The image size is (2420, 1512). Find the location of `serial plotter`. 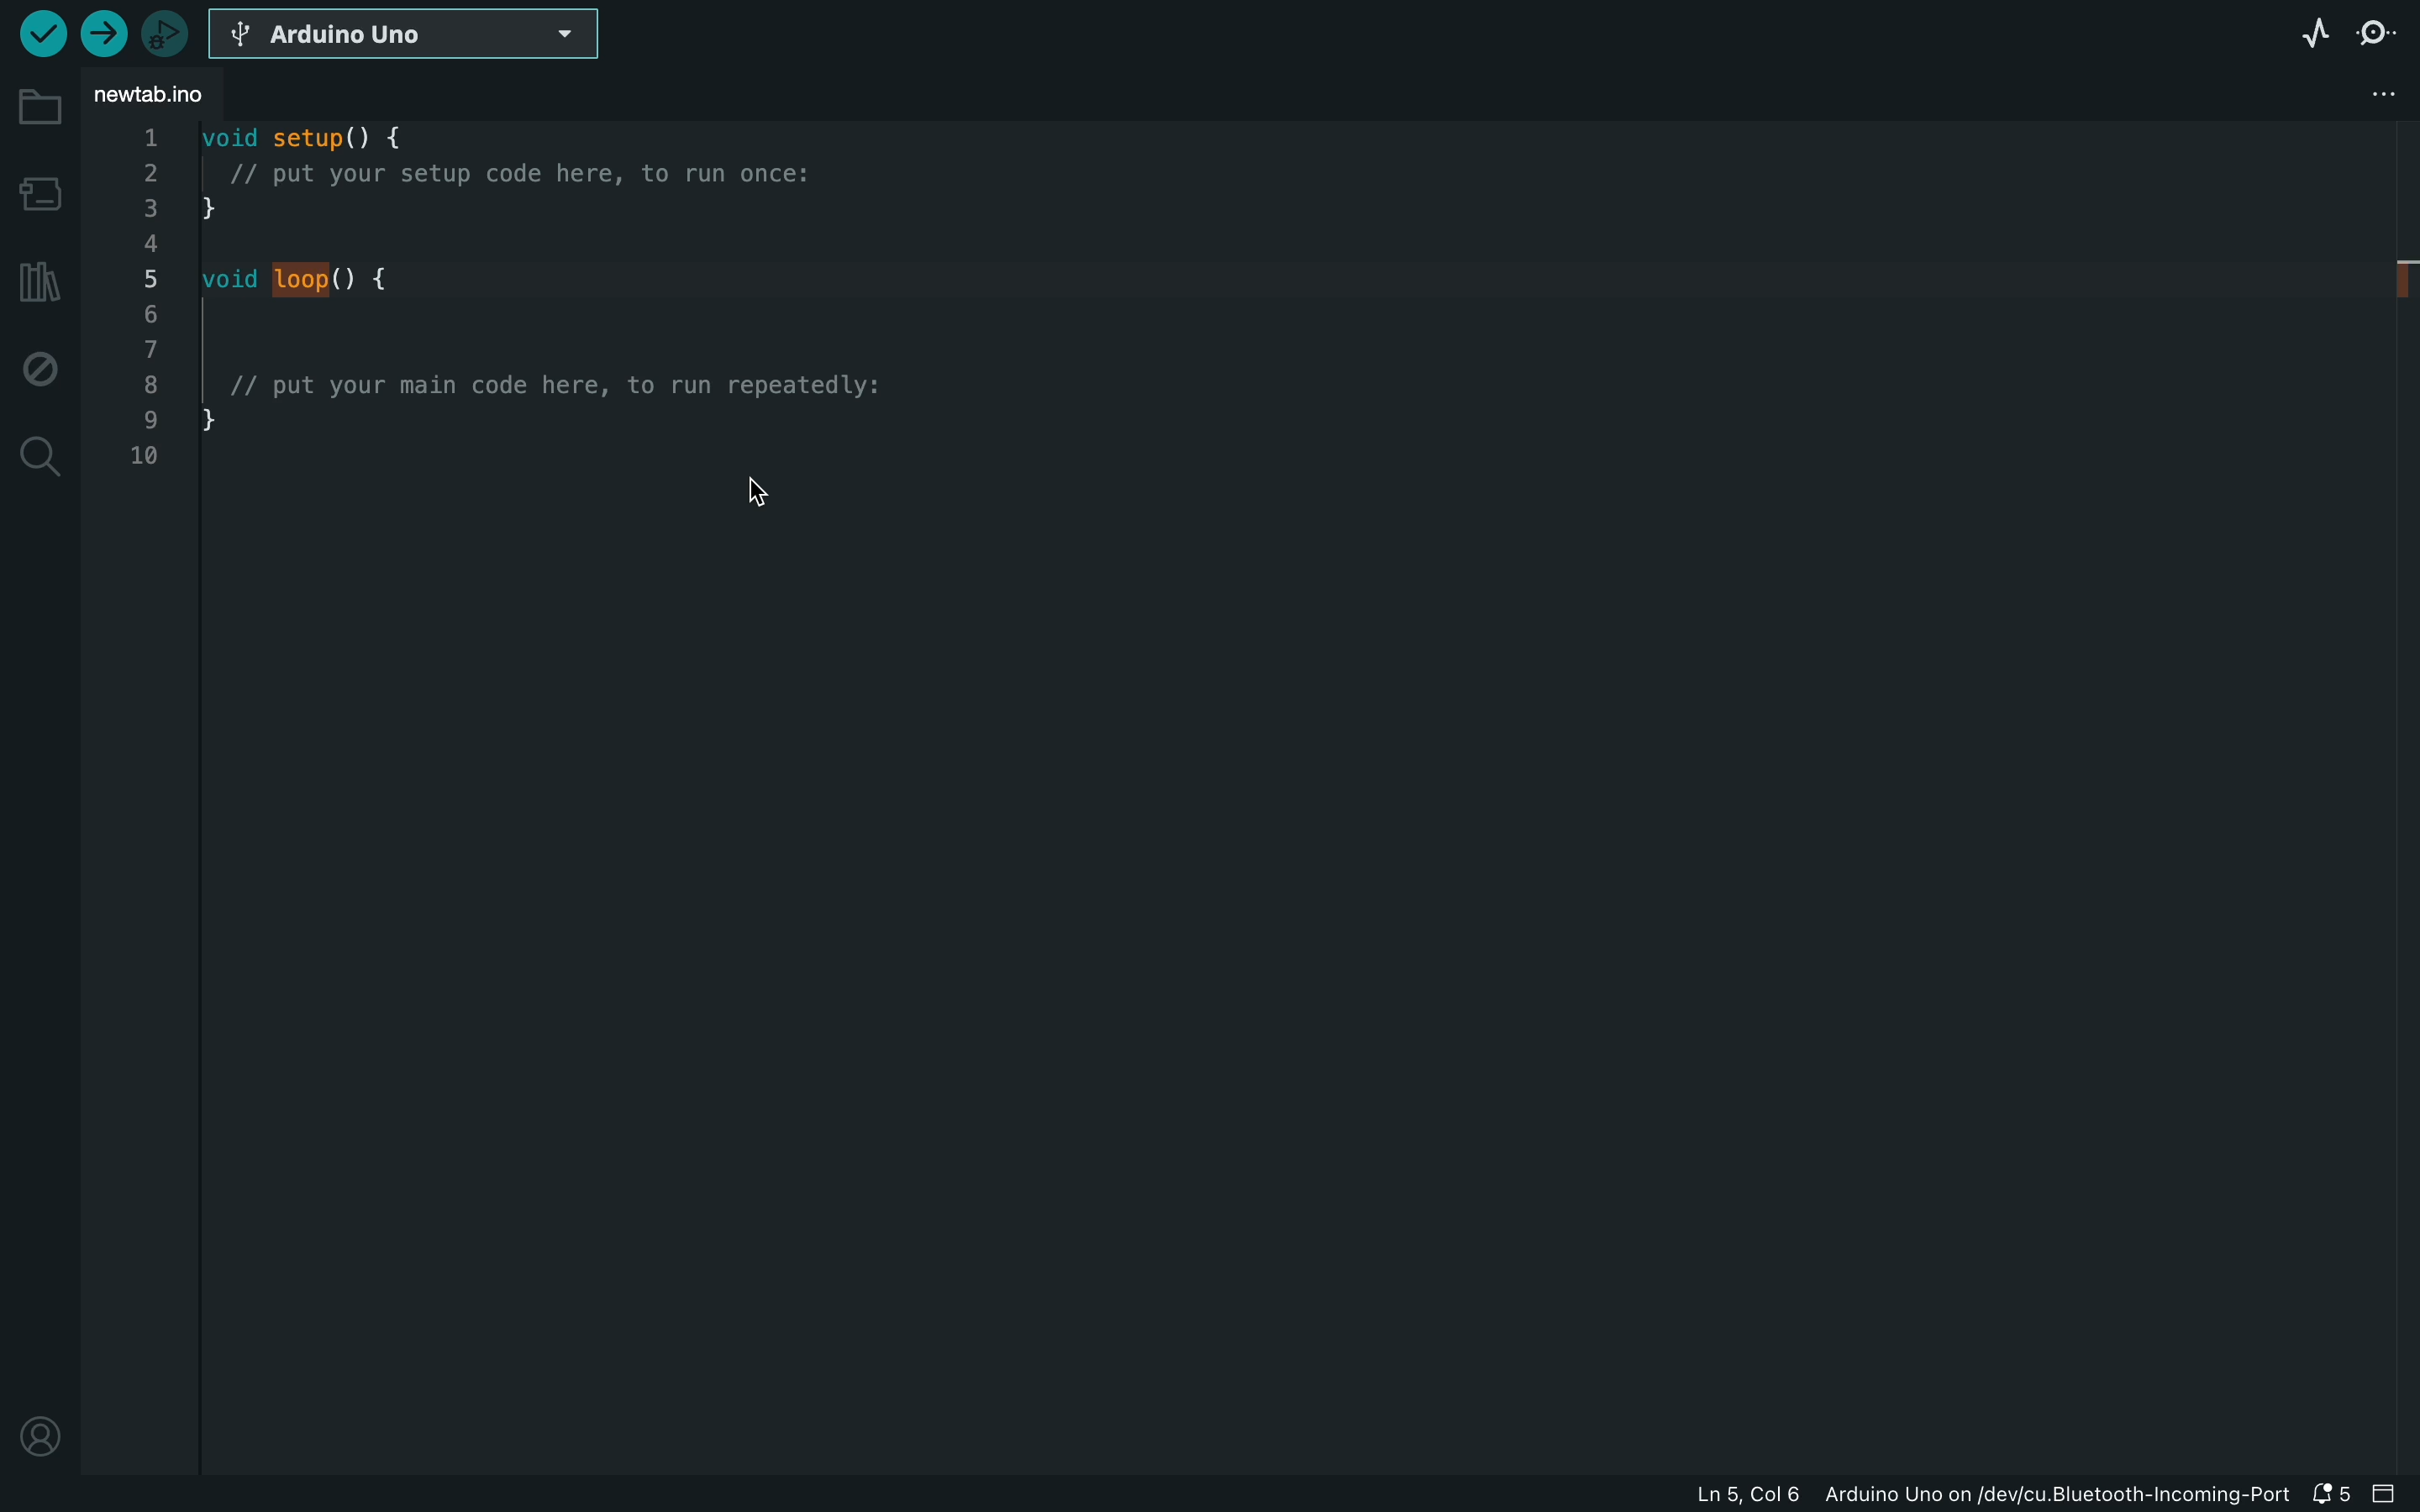

serial plotter is located at coordinates (2315, 33).